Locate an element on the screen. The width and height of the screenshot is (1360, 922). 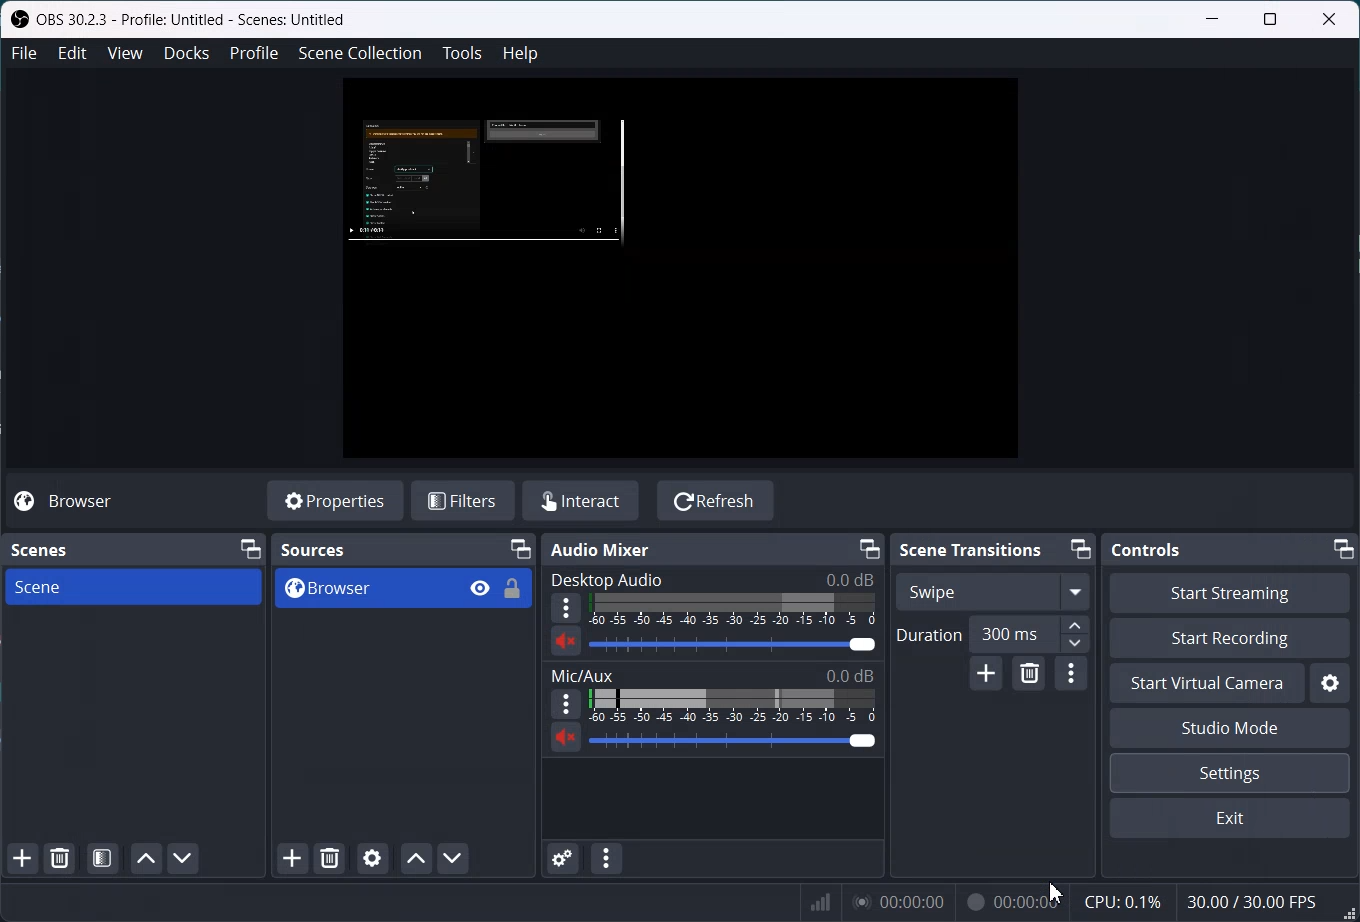
00:00:00 is located at coordinates (1012, 902).